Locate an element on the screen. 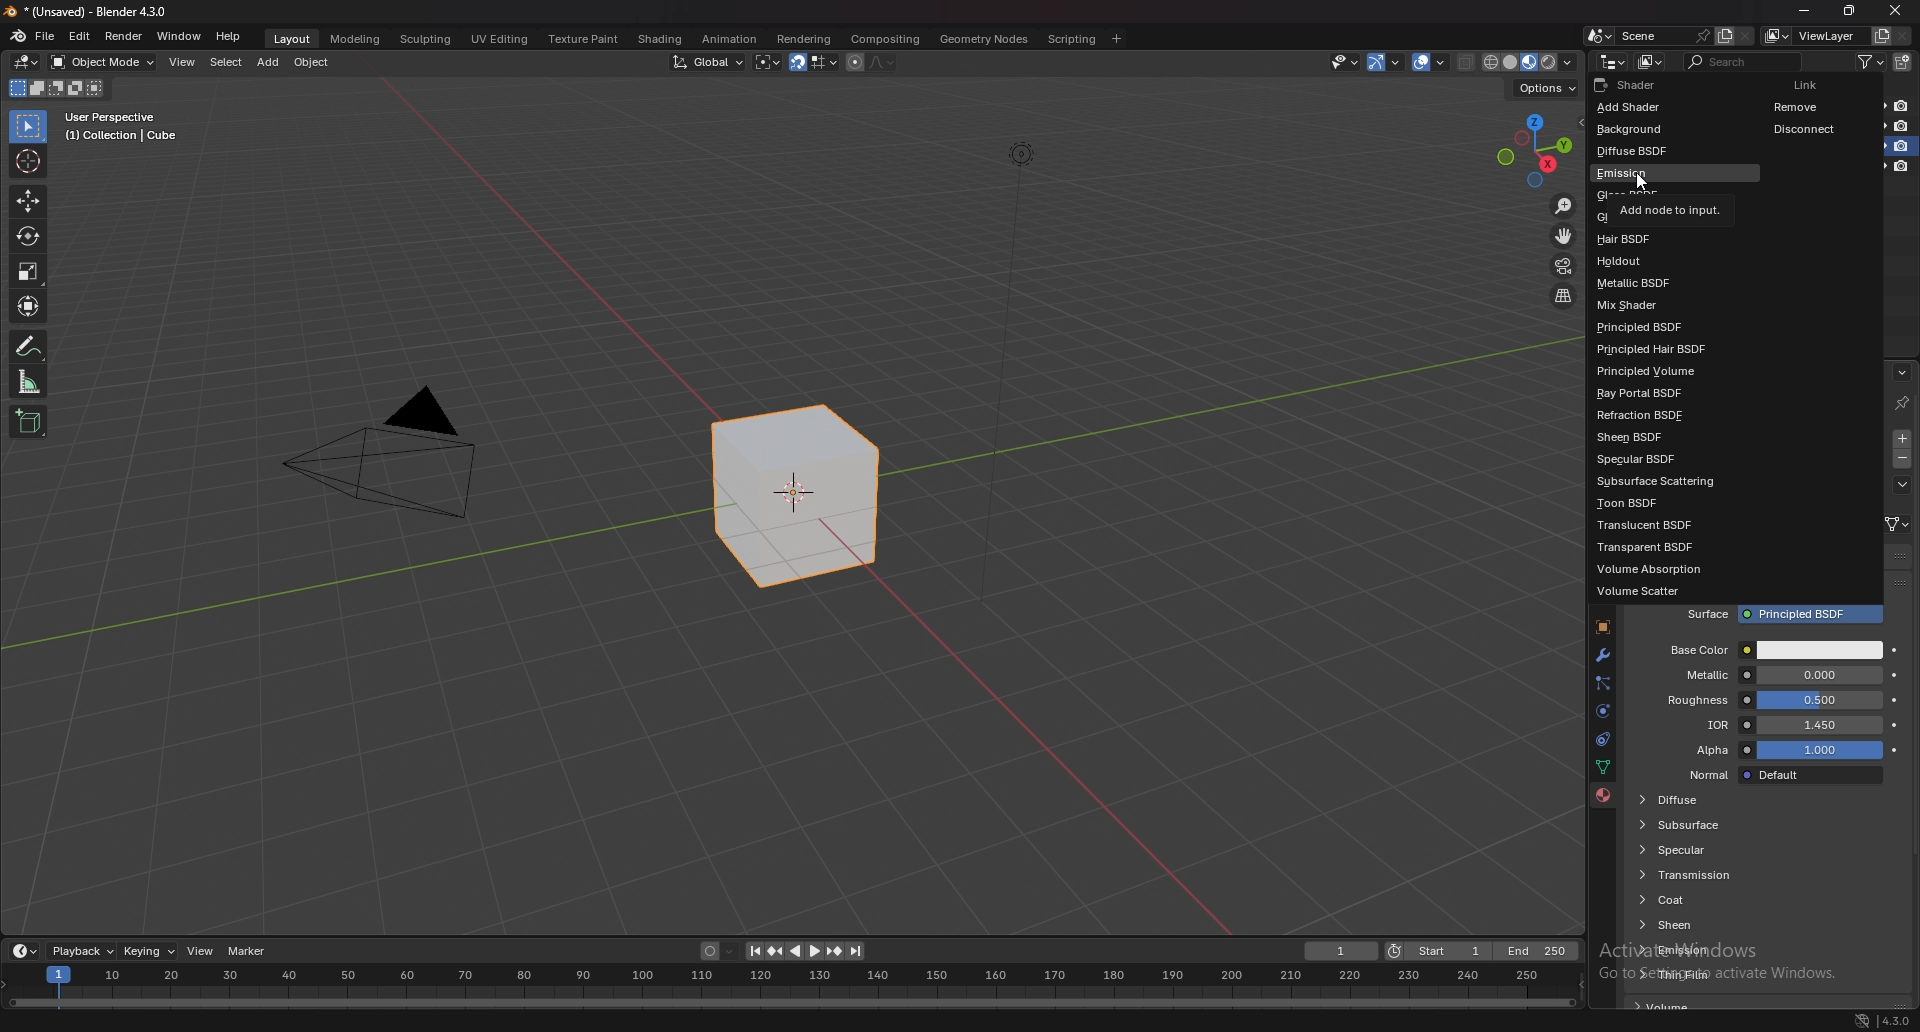 Image resolution: width=1920 pixels, height=1032 pixels. specular bsdf is located at coordinates (1655, 458).